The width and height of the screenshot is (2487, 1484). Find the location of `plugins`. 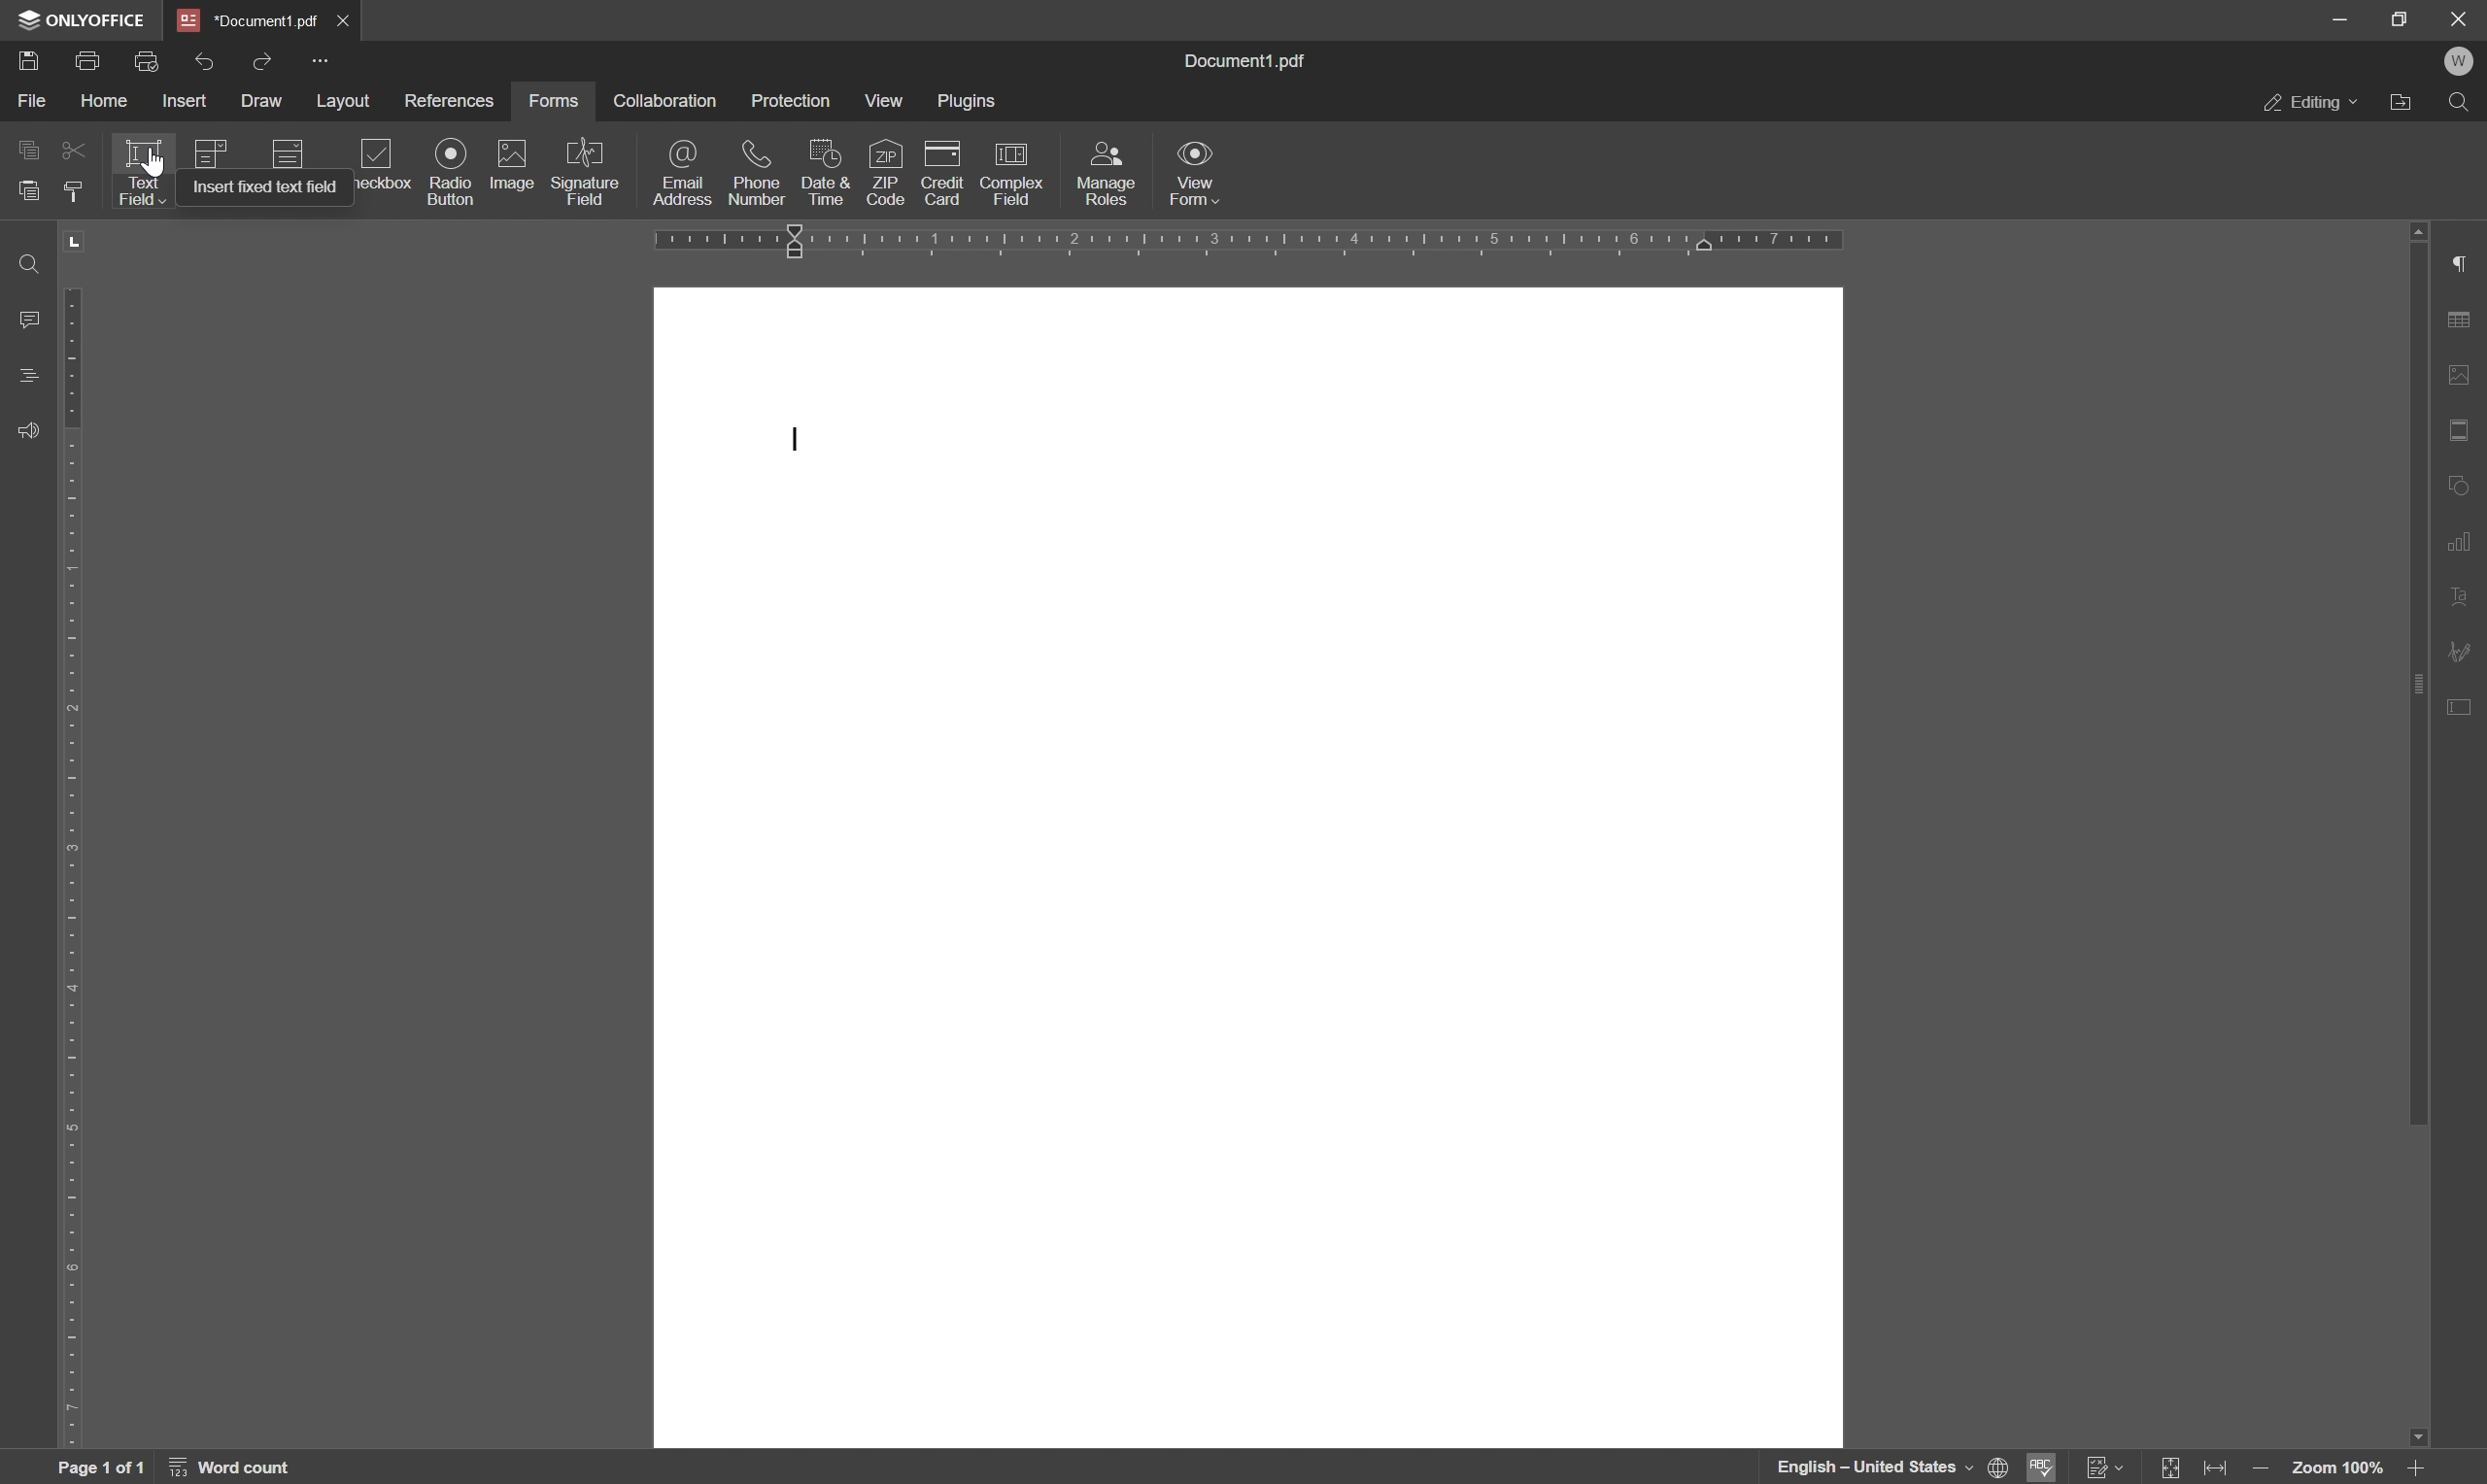

plugins is located at coordinates (975, 104).